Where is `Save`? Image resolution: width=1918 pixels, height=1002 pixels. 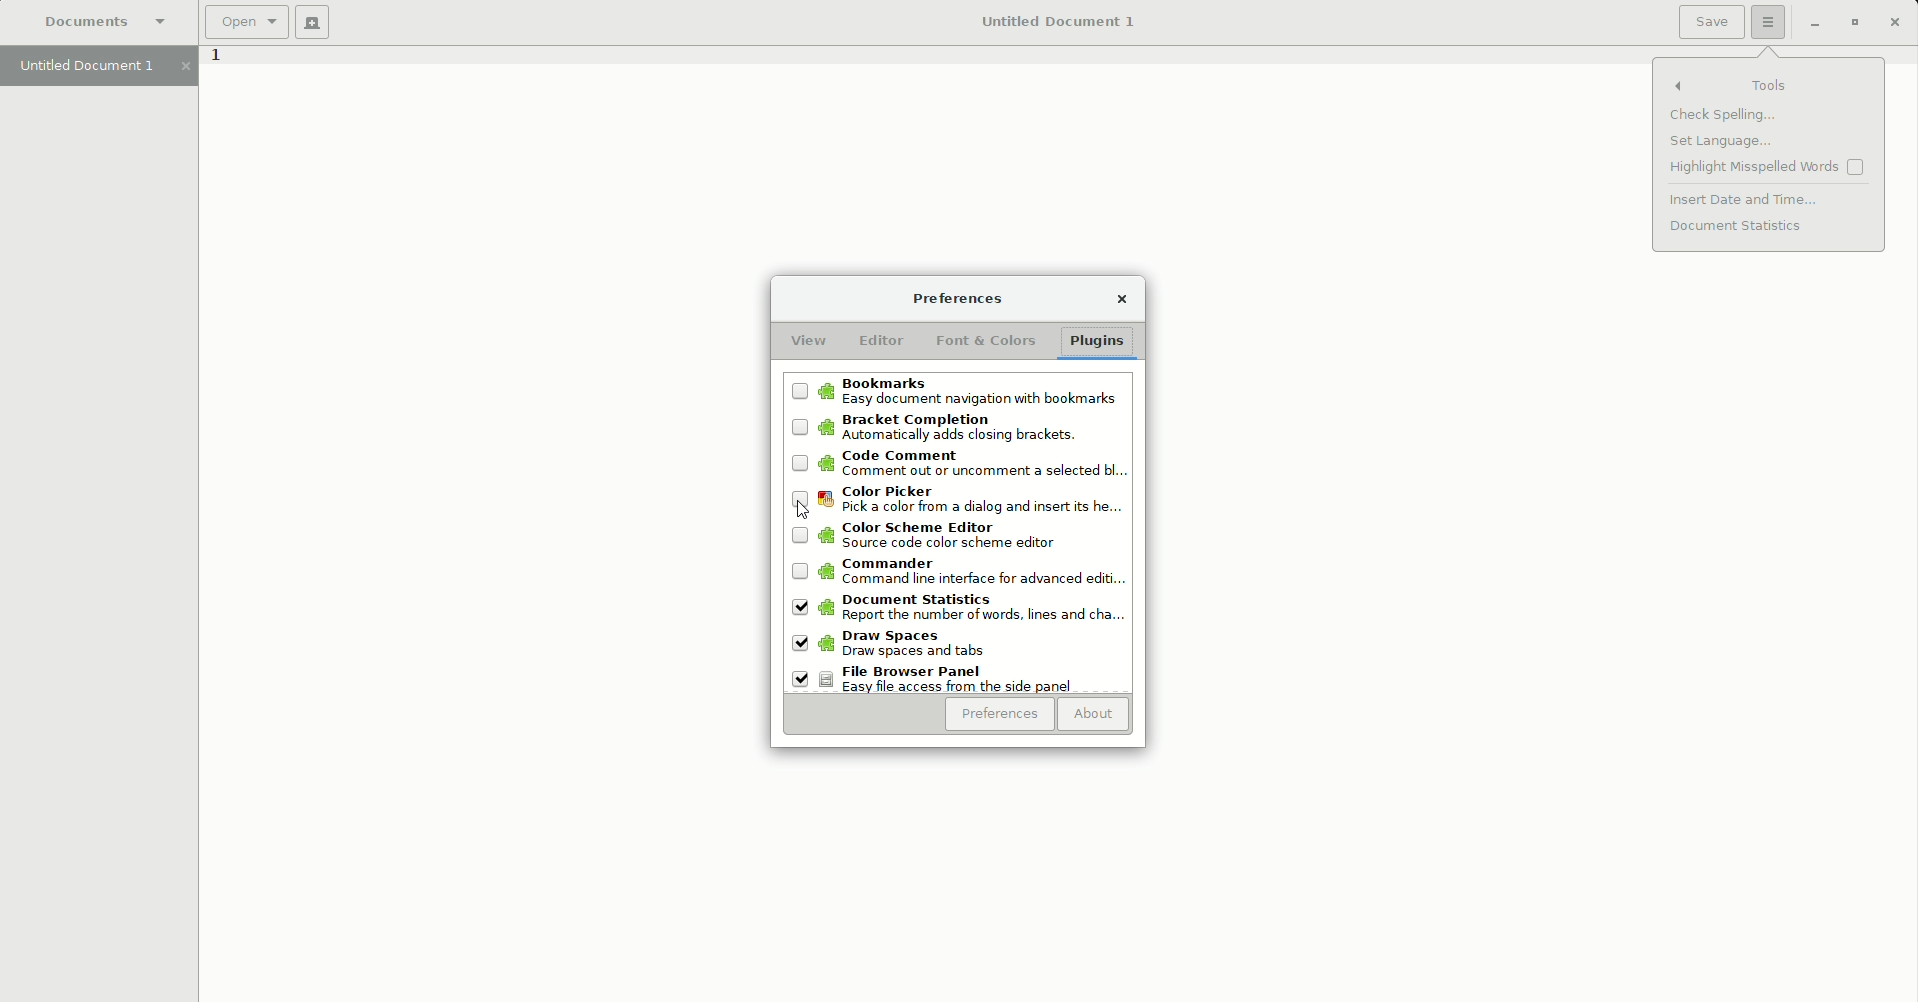
Save is located at coordinates (1711, 22).